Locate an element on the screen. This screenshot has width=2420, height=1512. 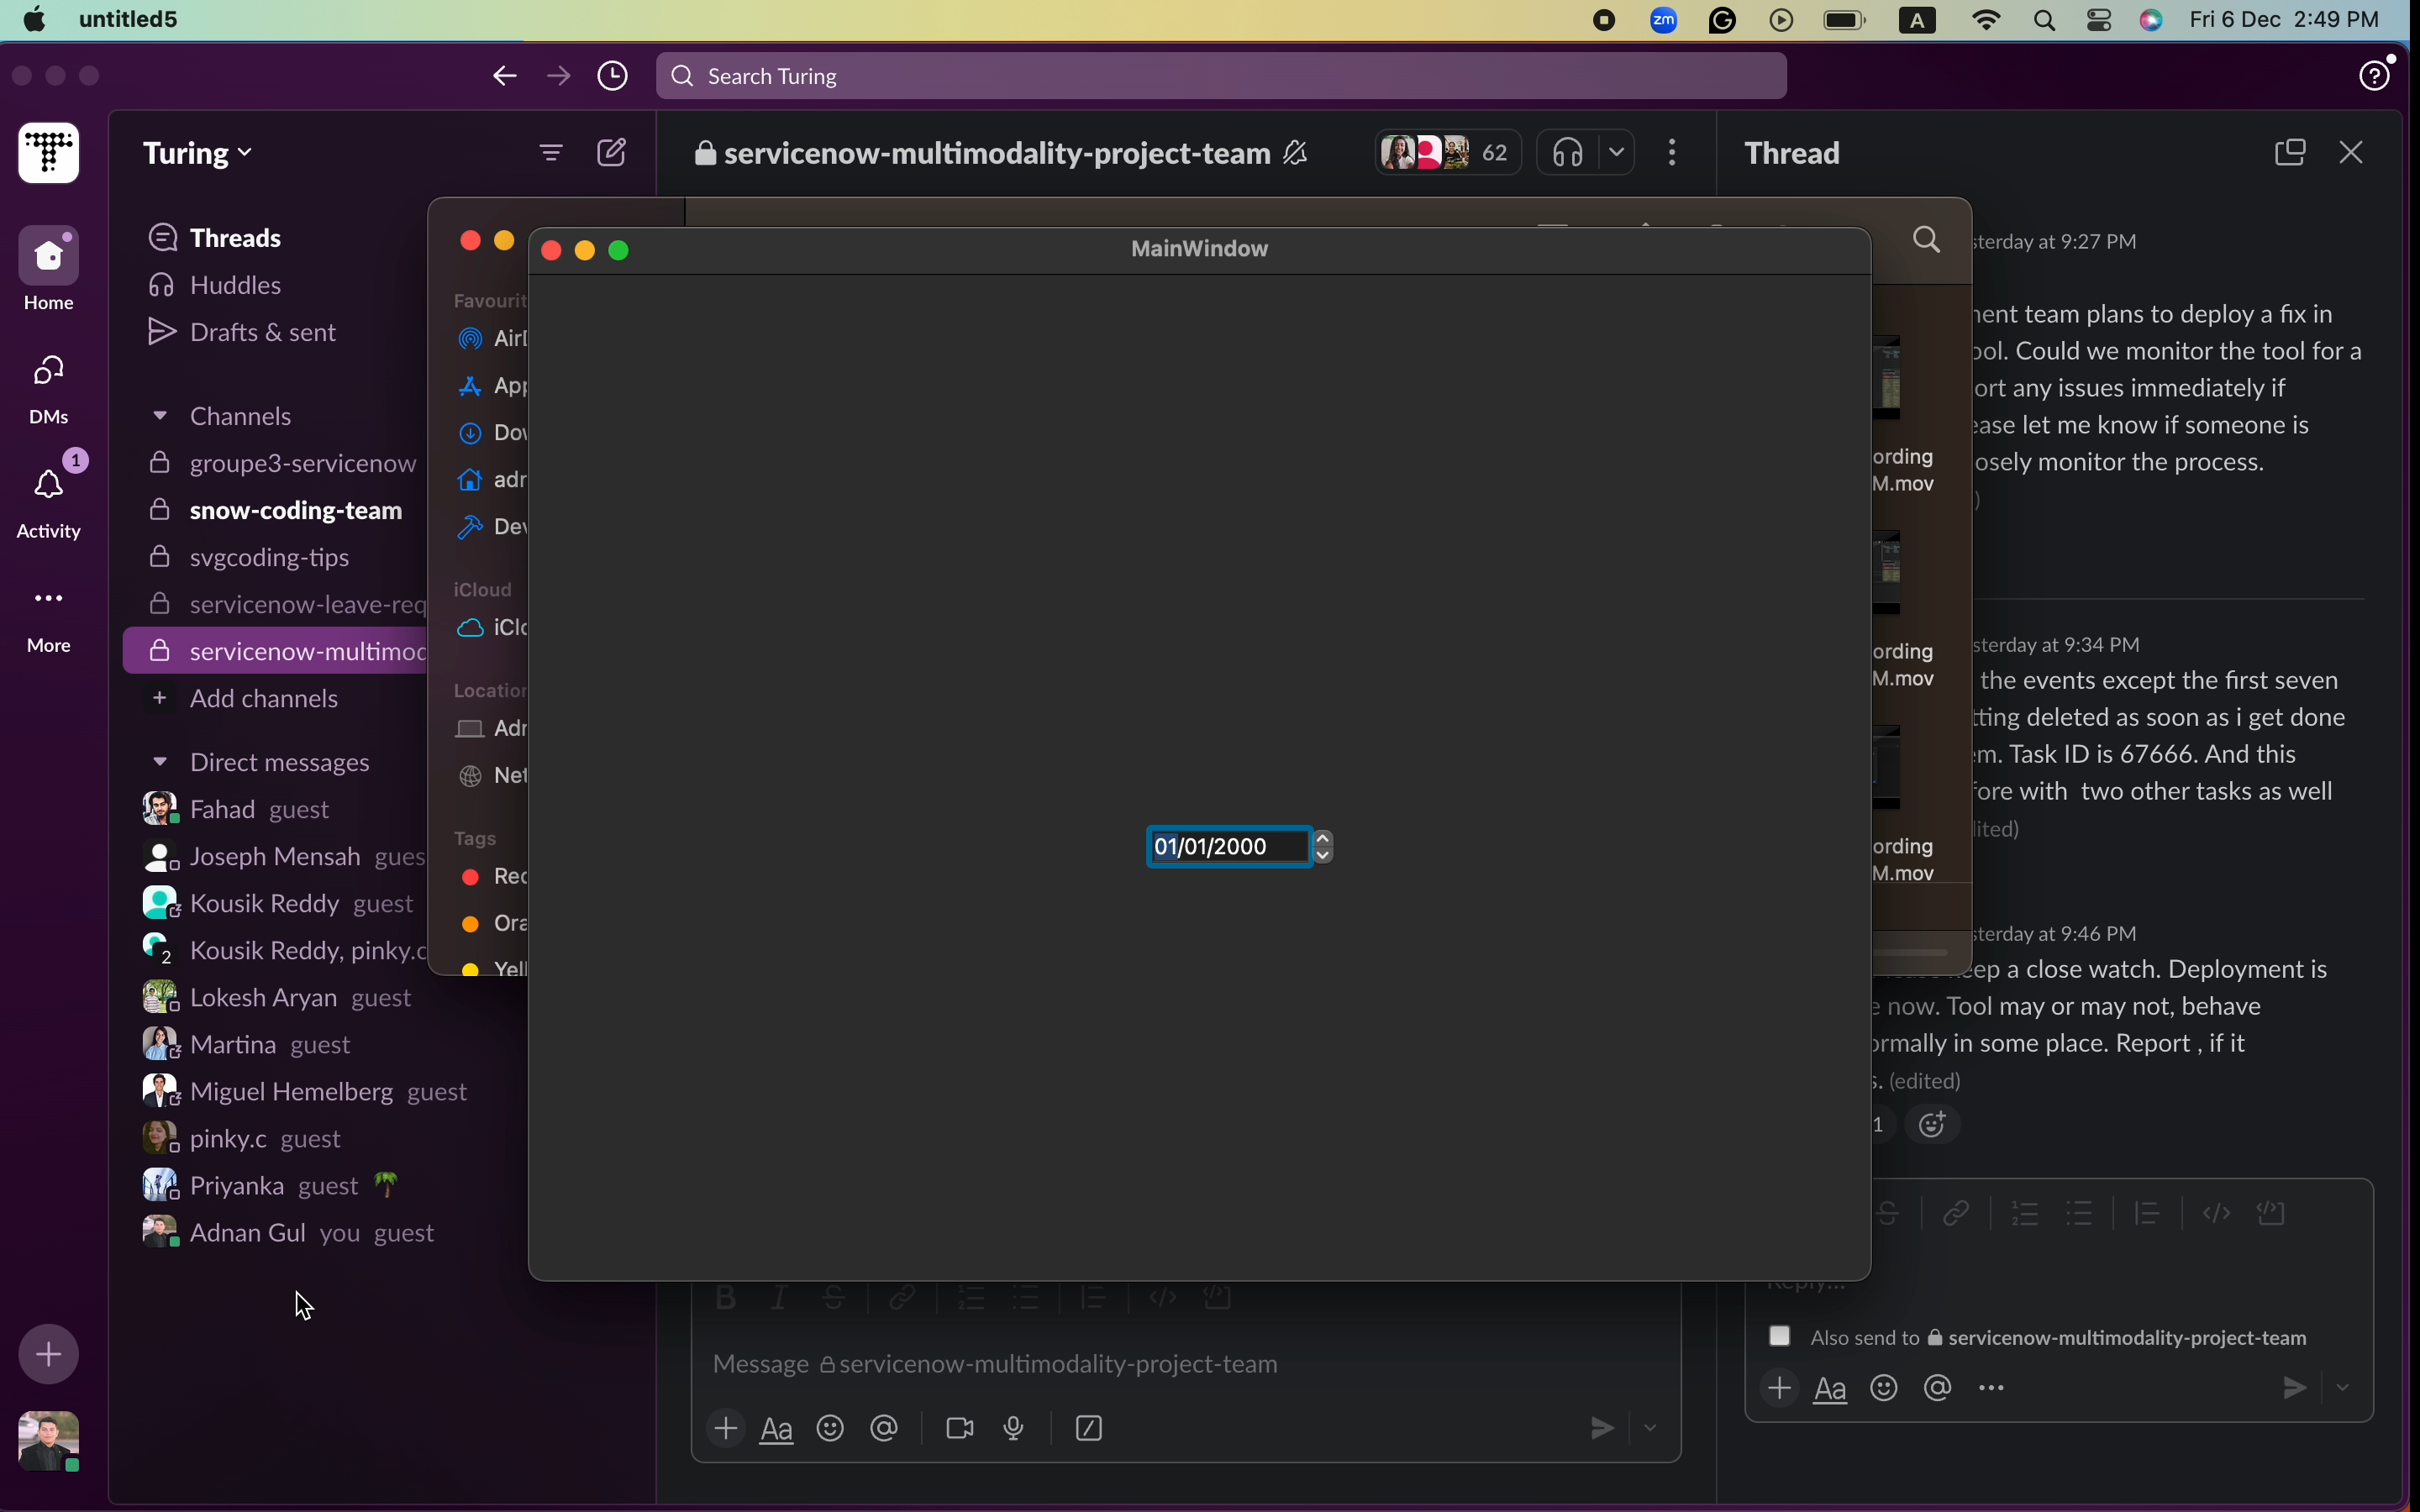
snow-coding-team is located at coordinates (276, 513).